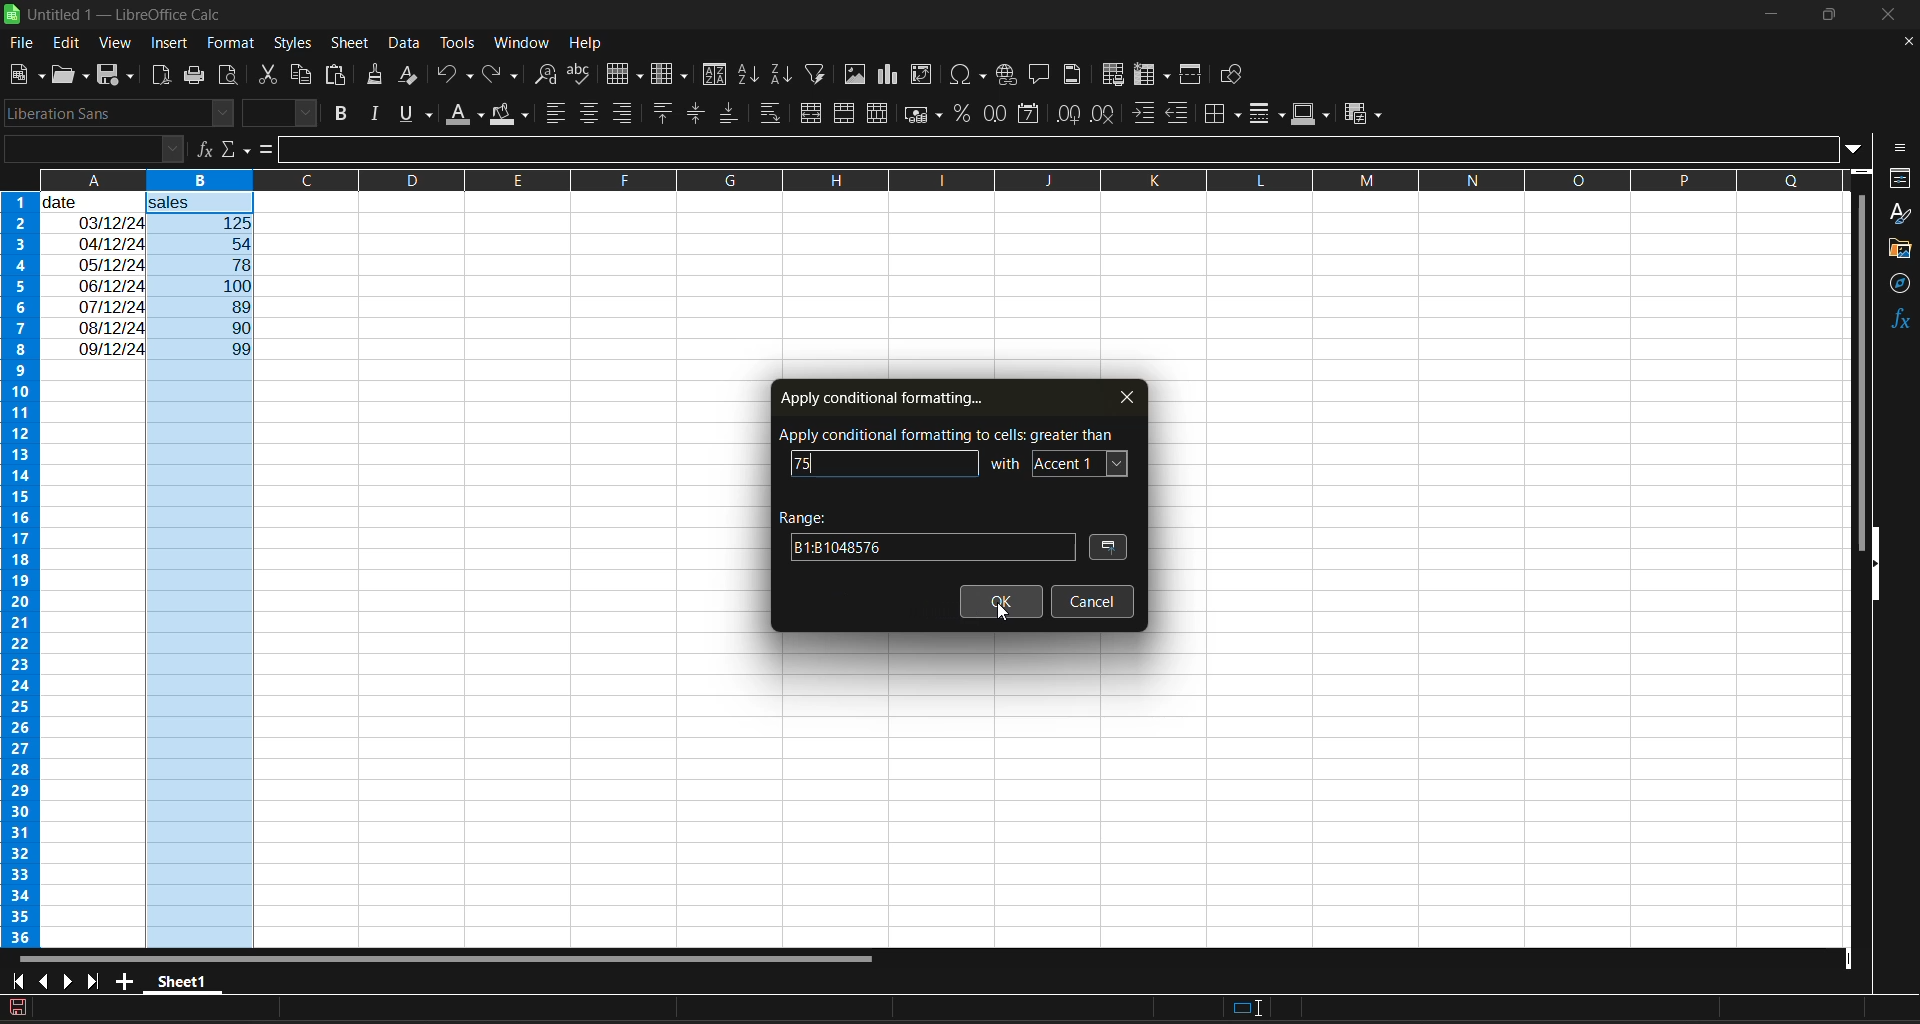  Describe the element at coordinates (1119, 396) in the screenshot. I see `close tab` at that location.